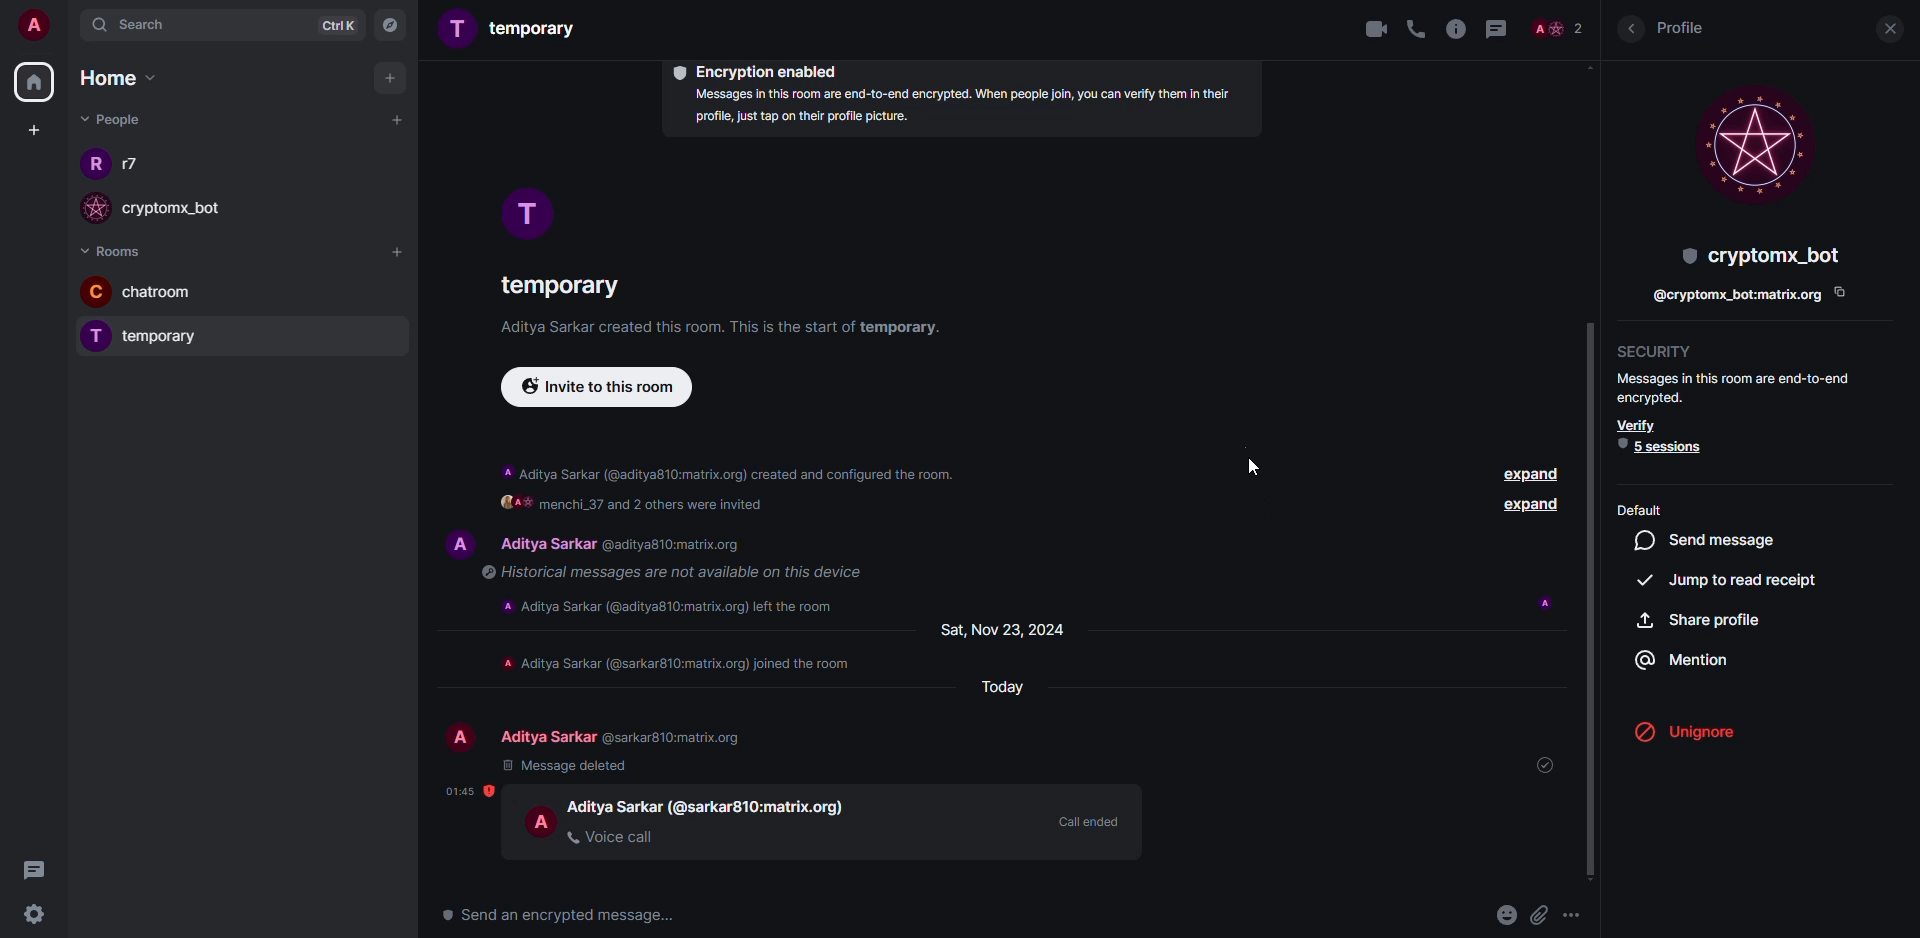 The image size is (1920, 938). What do you see at coordinates (97, 291) in the screenshot?
I see `profile` at bounding box center [97, 291].